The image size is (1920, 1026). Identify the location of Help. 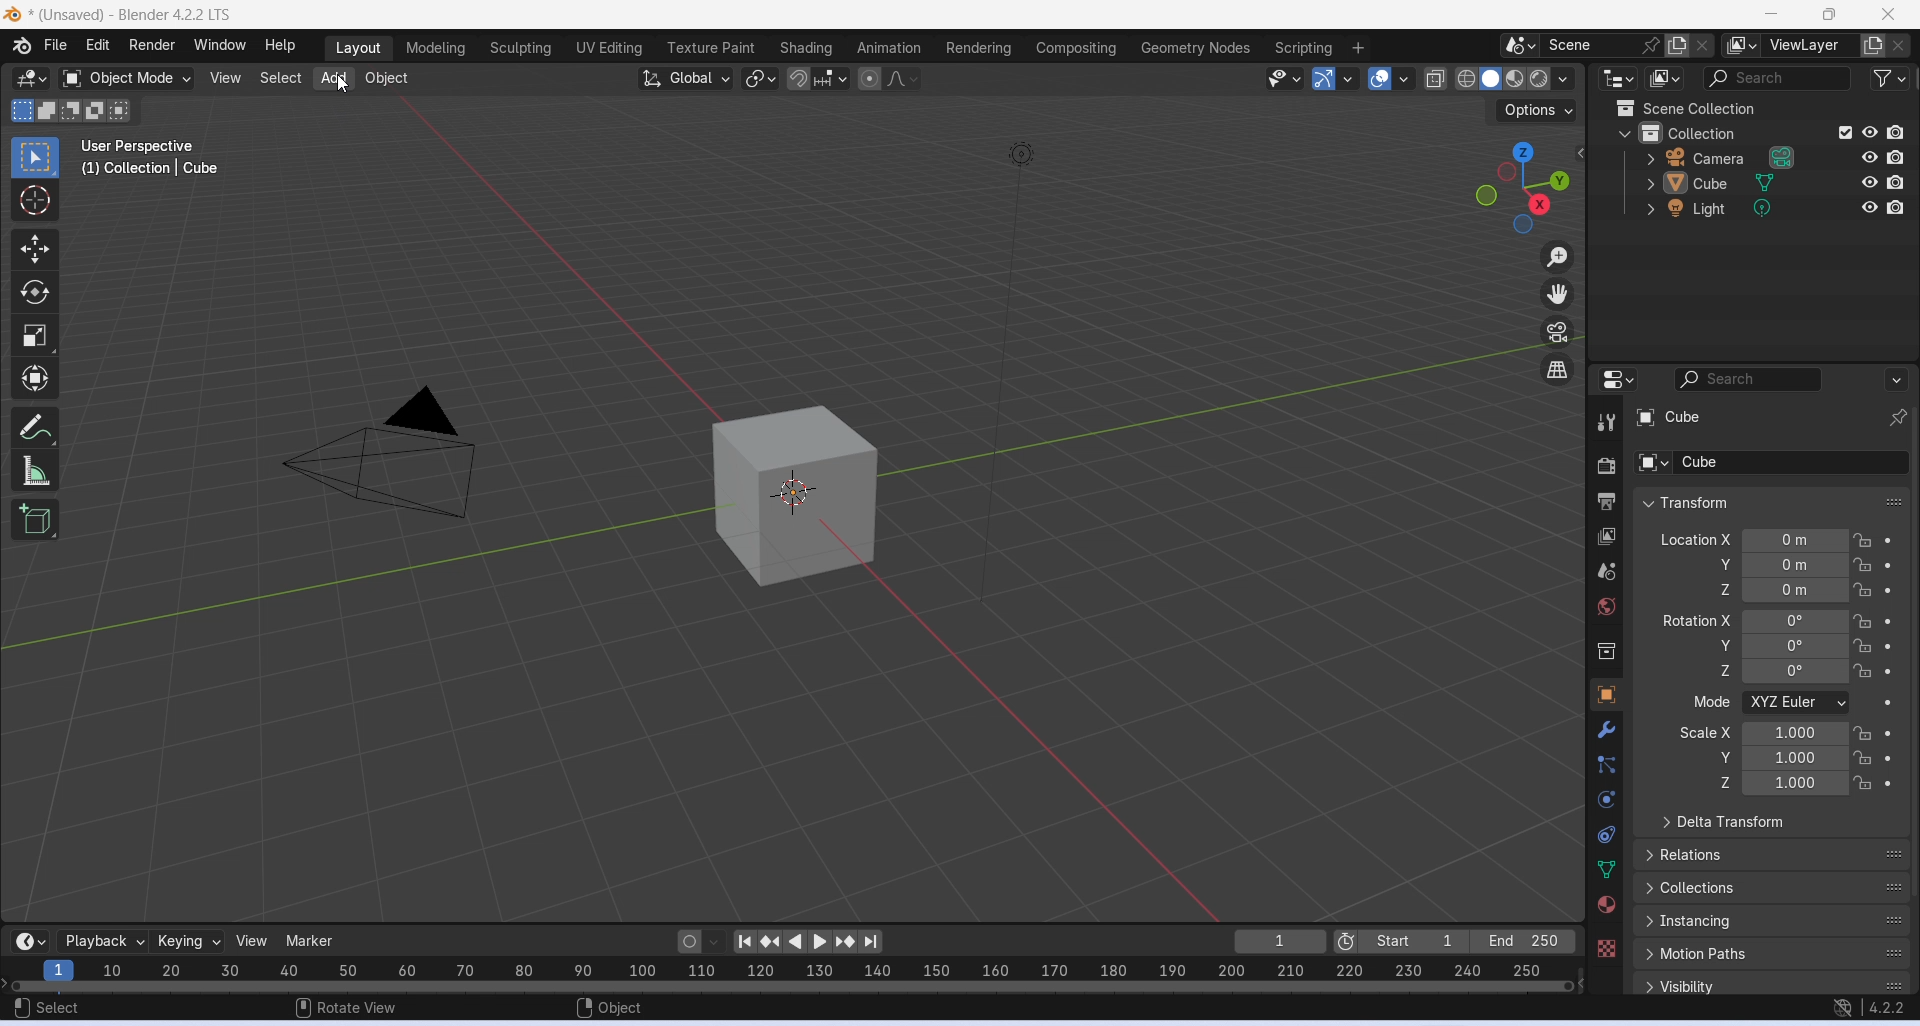
(280, 45).